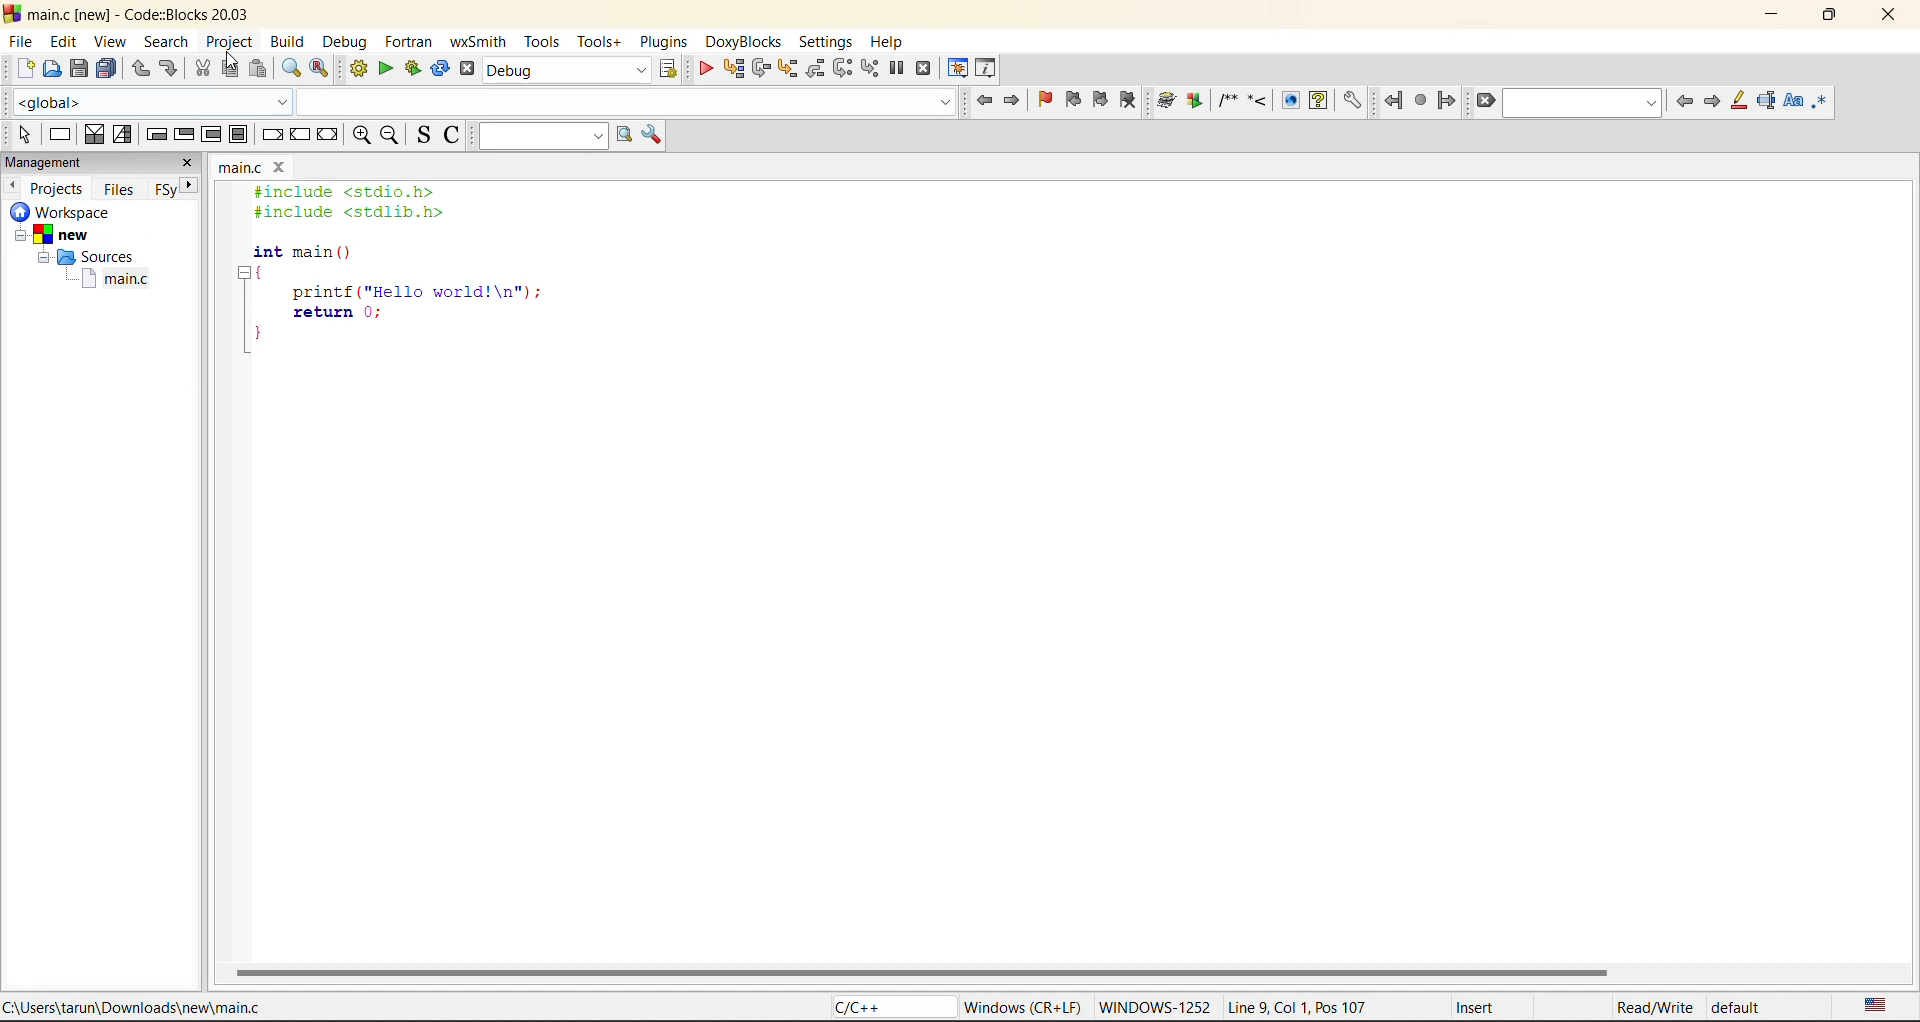 The image size is (1920, 1022). I want to click on show select target dialog, so click(670, 70).